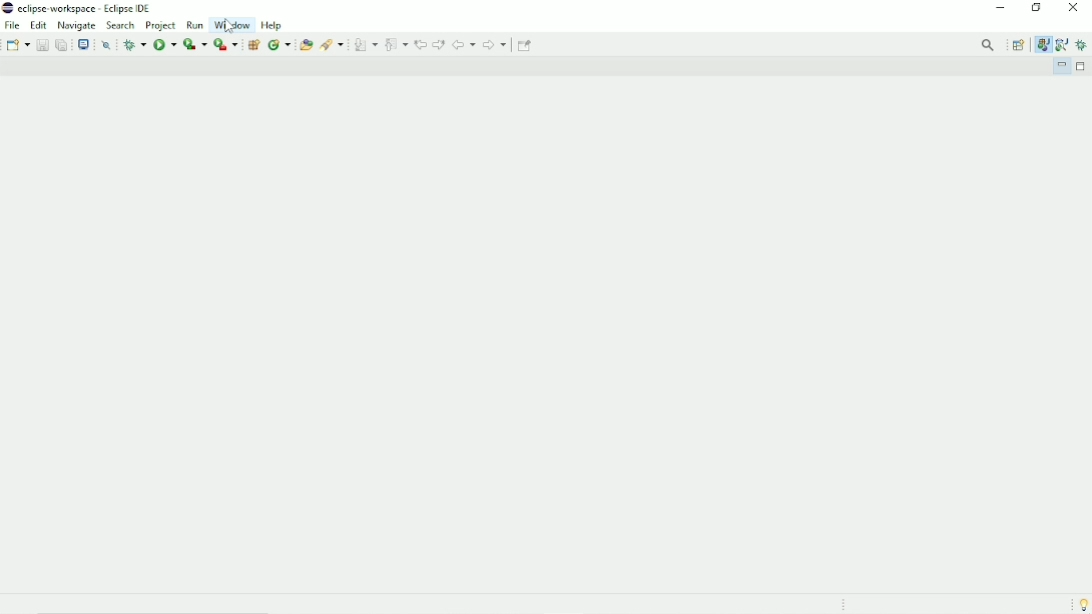  Describe the element at coordinates (1001, 9) in the screenshot. I see `Minimize` at that location.